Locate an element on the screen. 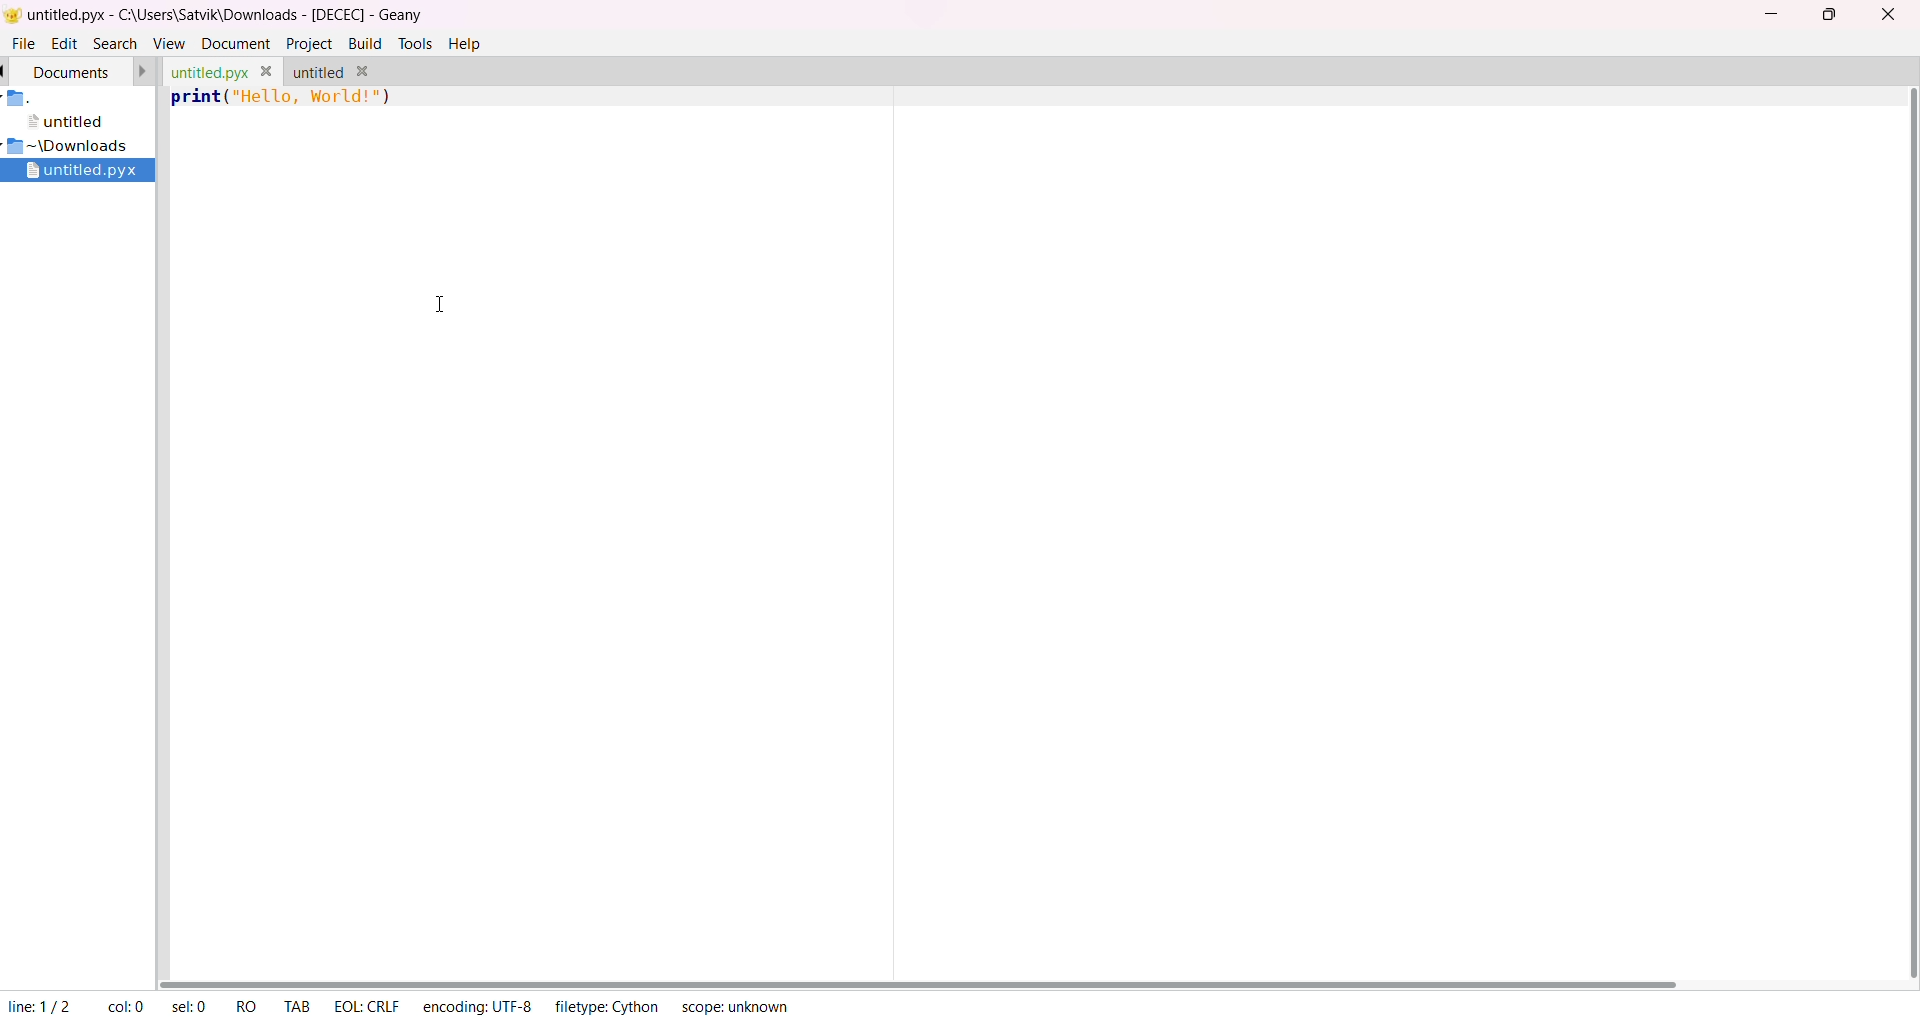  cursor is located at coordinates (431, 301).